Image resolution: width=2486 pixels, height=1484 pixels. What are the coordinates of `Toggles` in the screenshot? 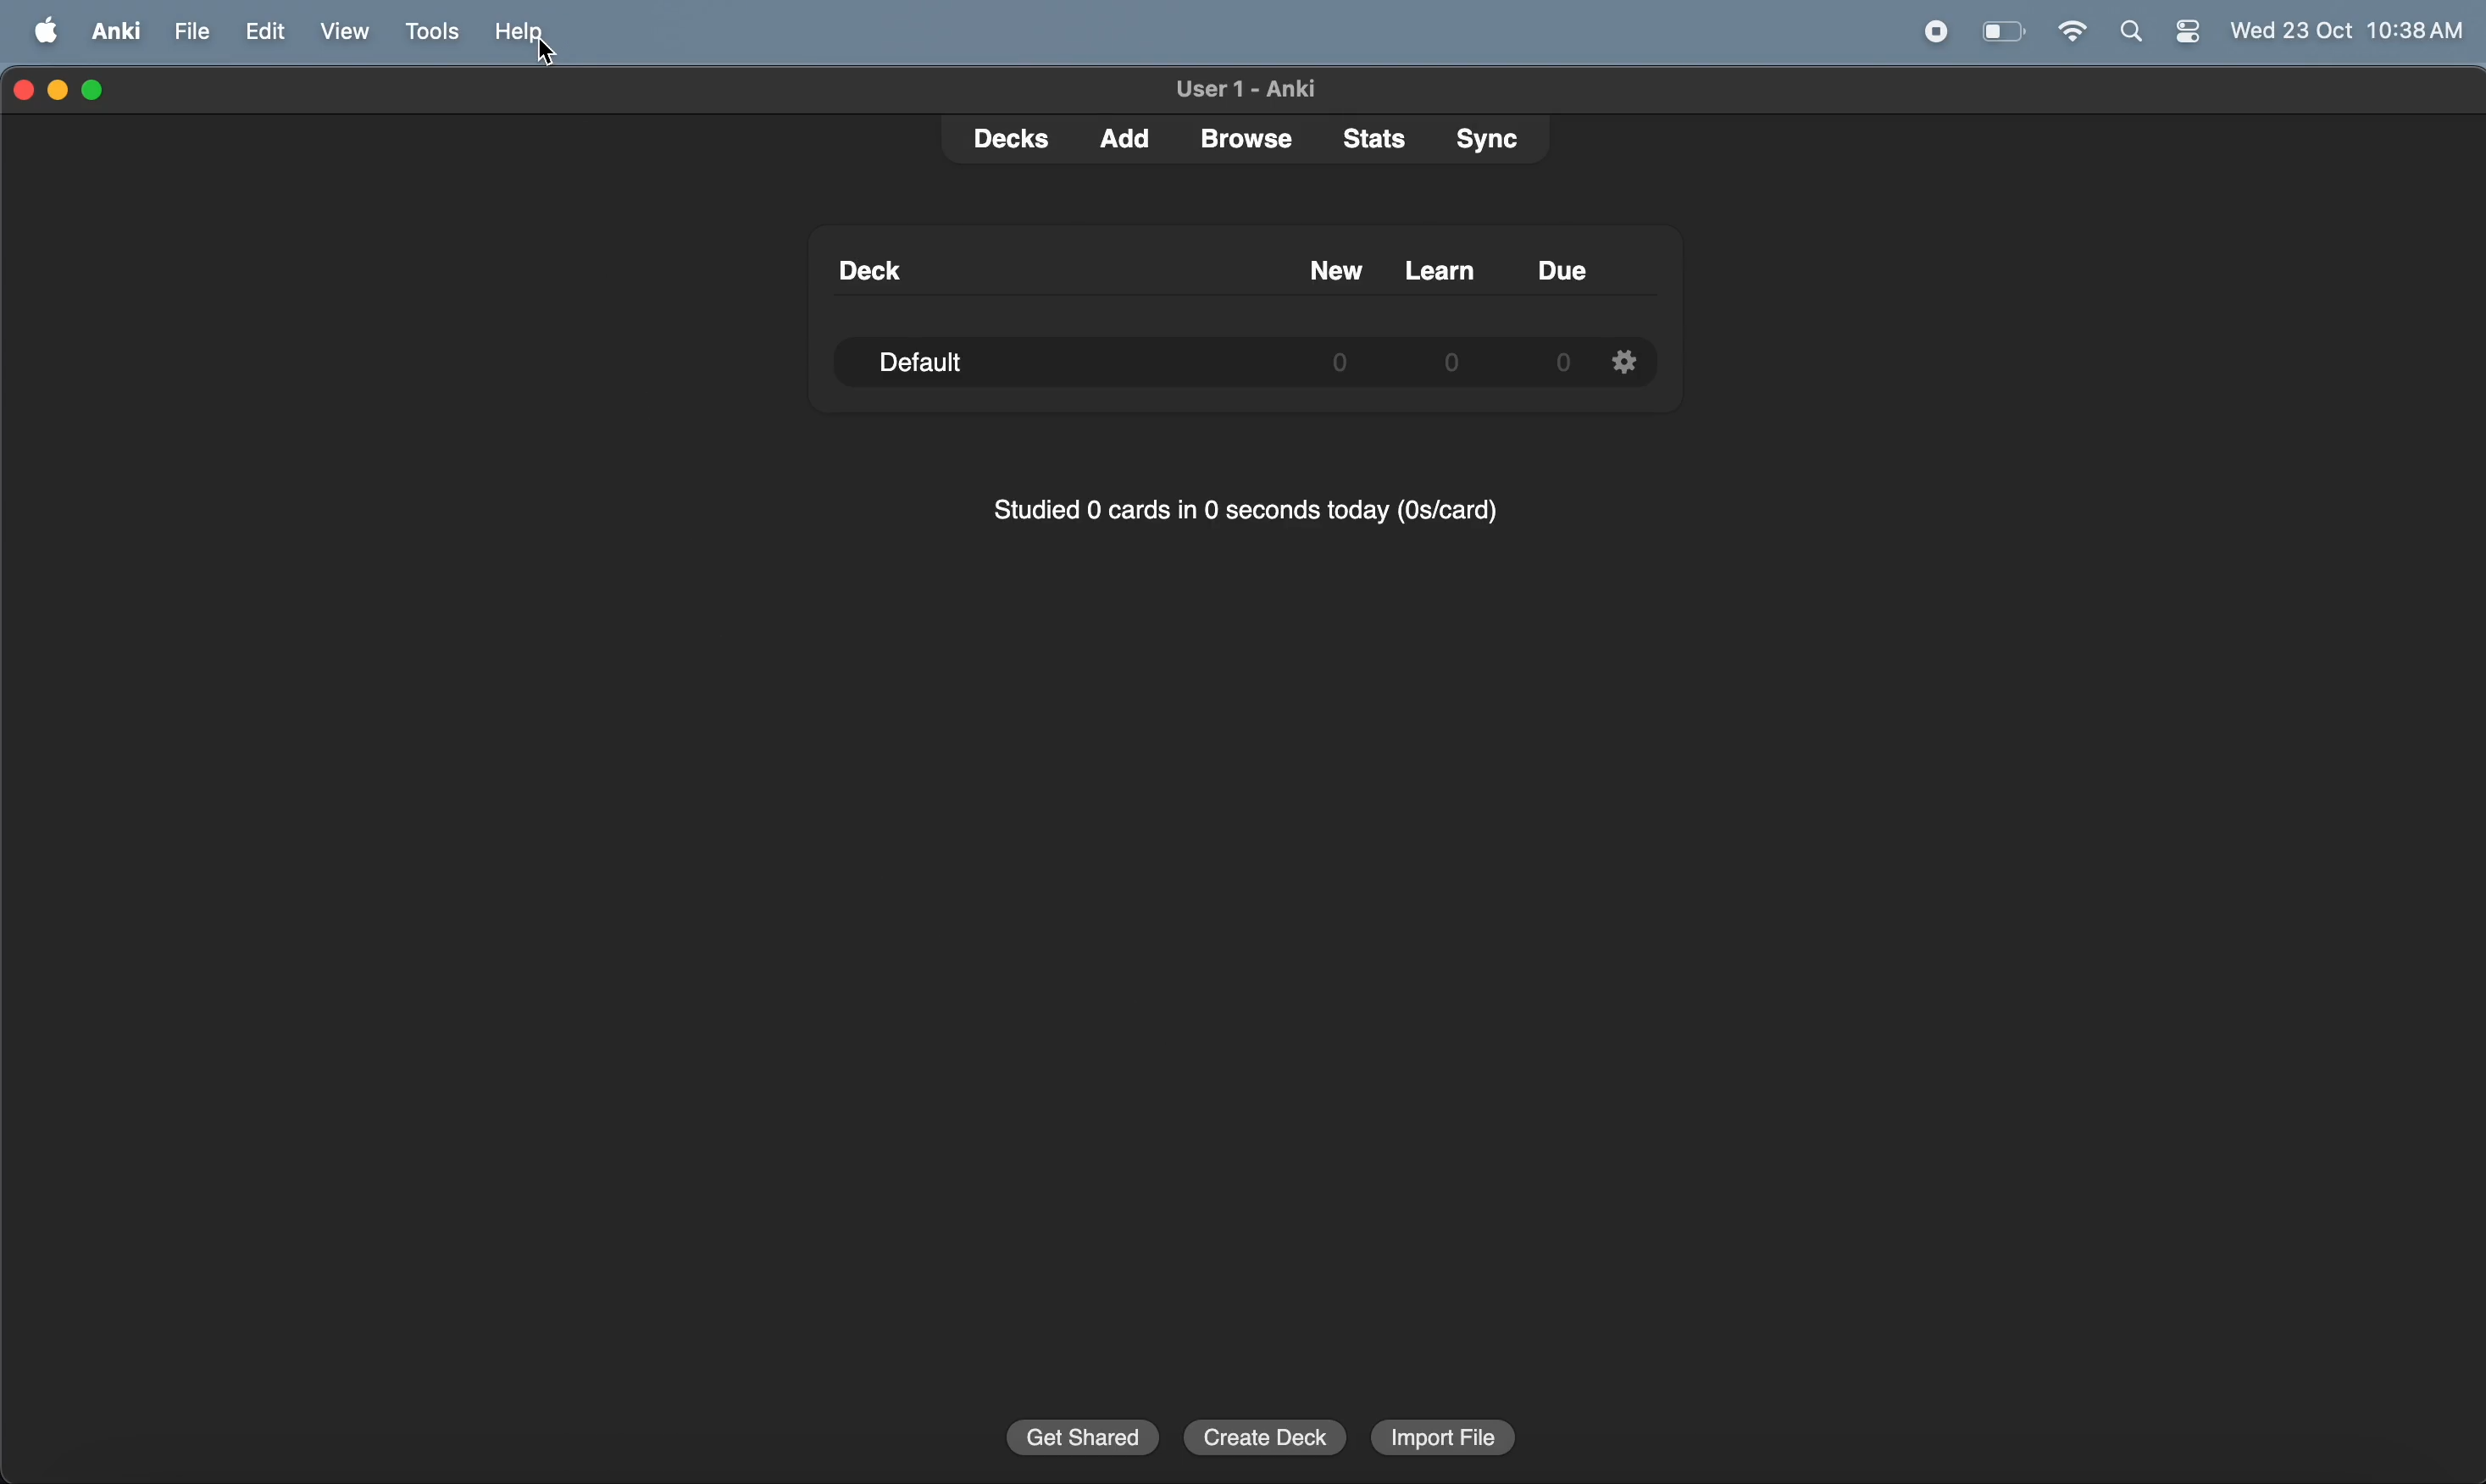 It's located at (2188, 33).